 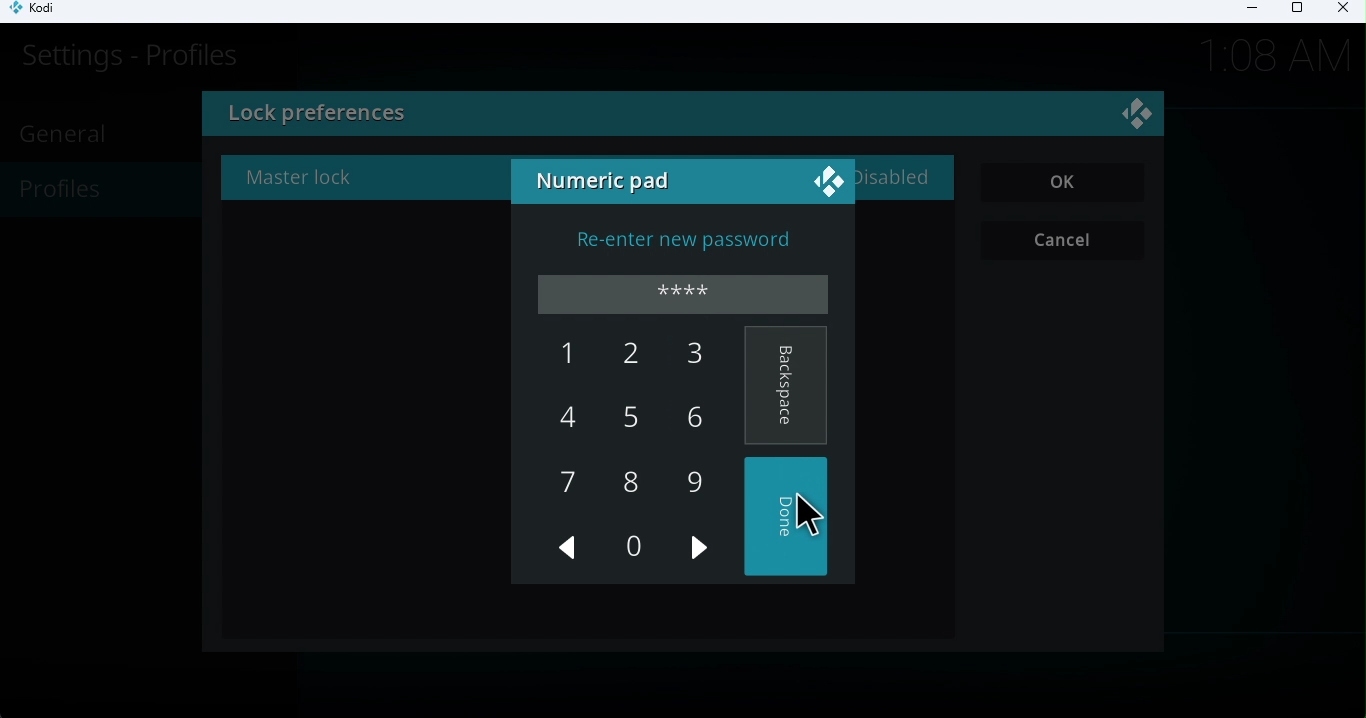 I want to click on Close, so click(x=1140, y=117).